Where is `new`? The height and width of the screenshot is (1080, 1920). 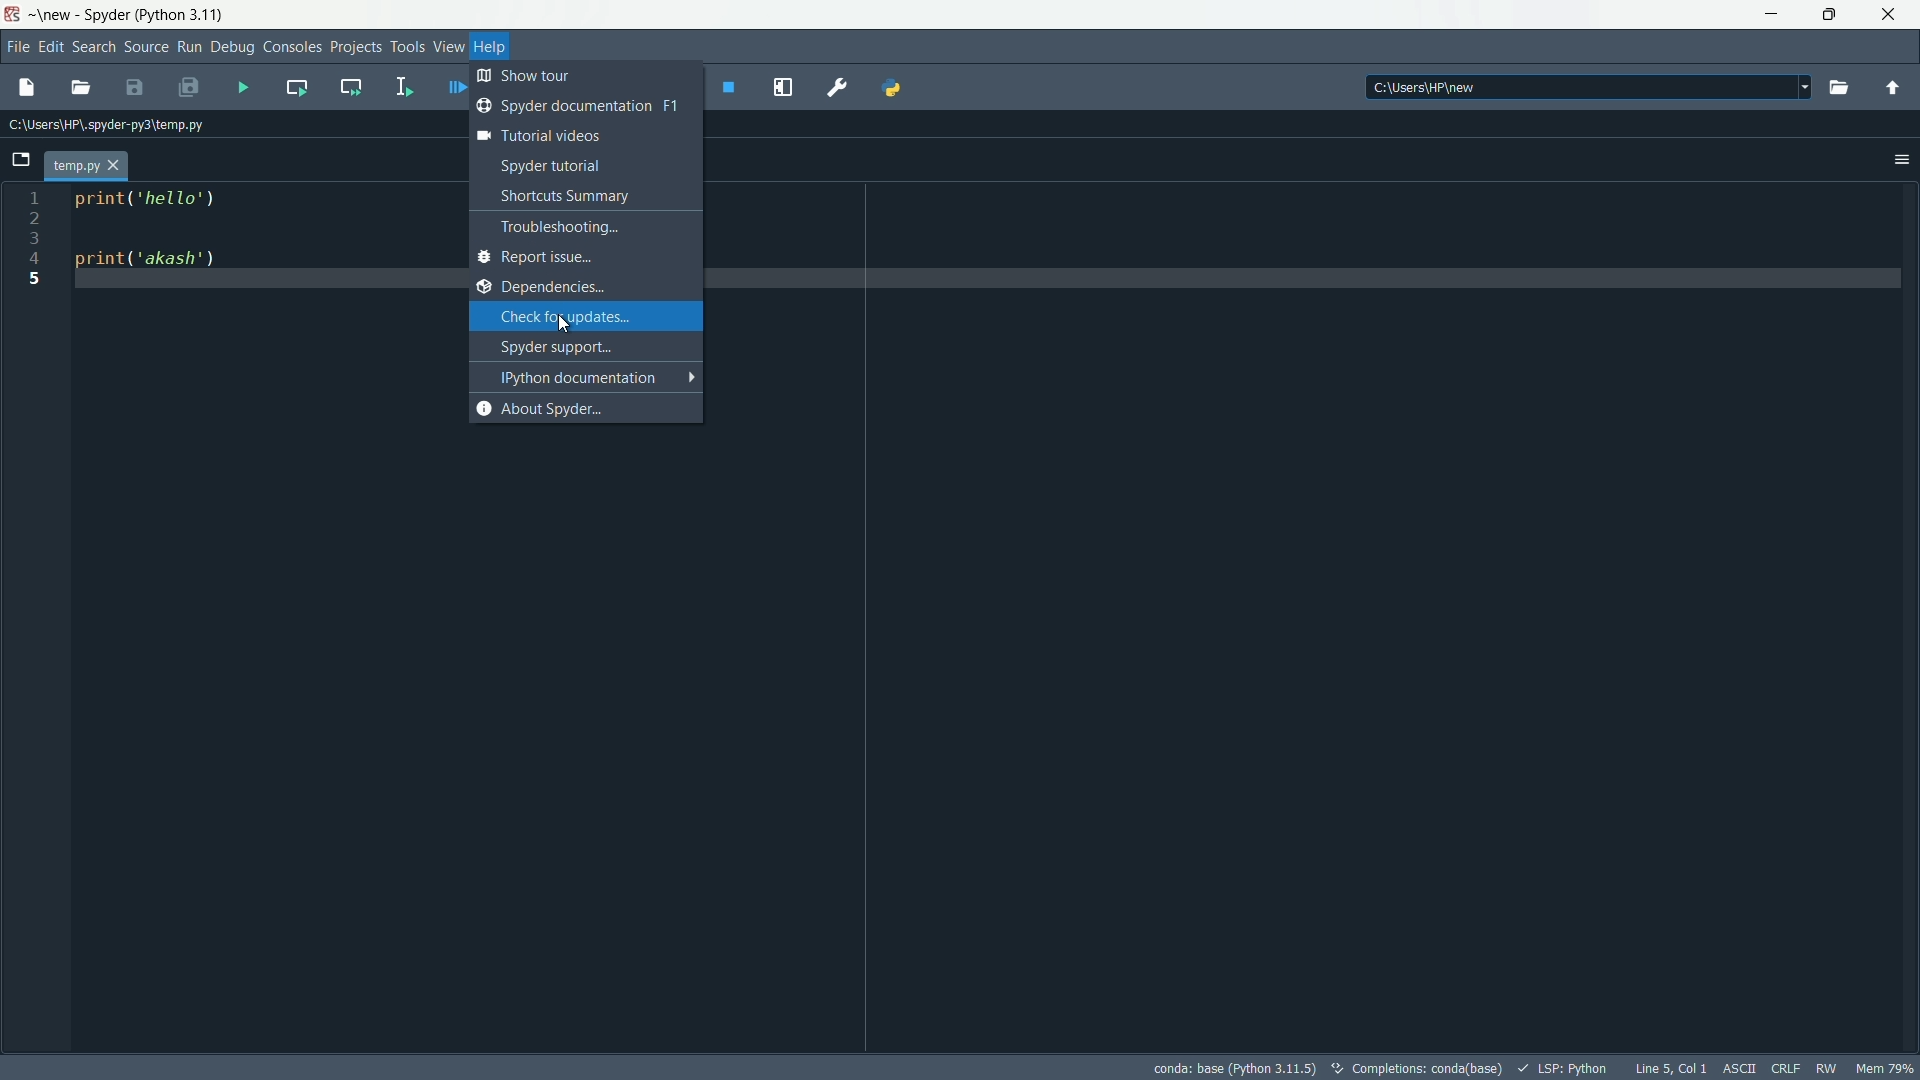 new is located at coordinates (53, 15).